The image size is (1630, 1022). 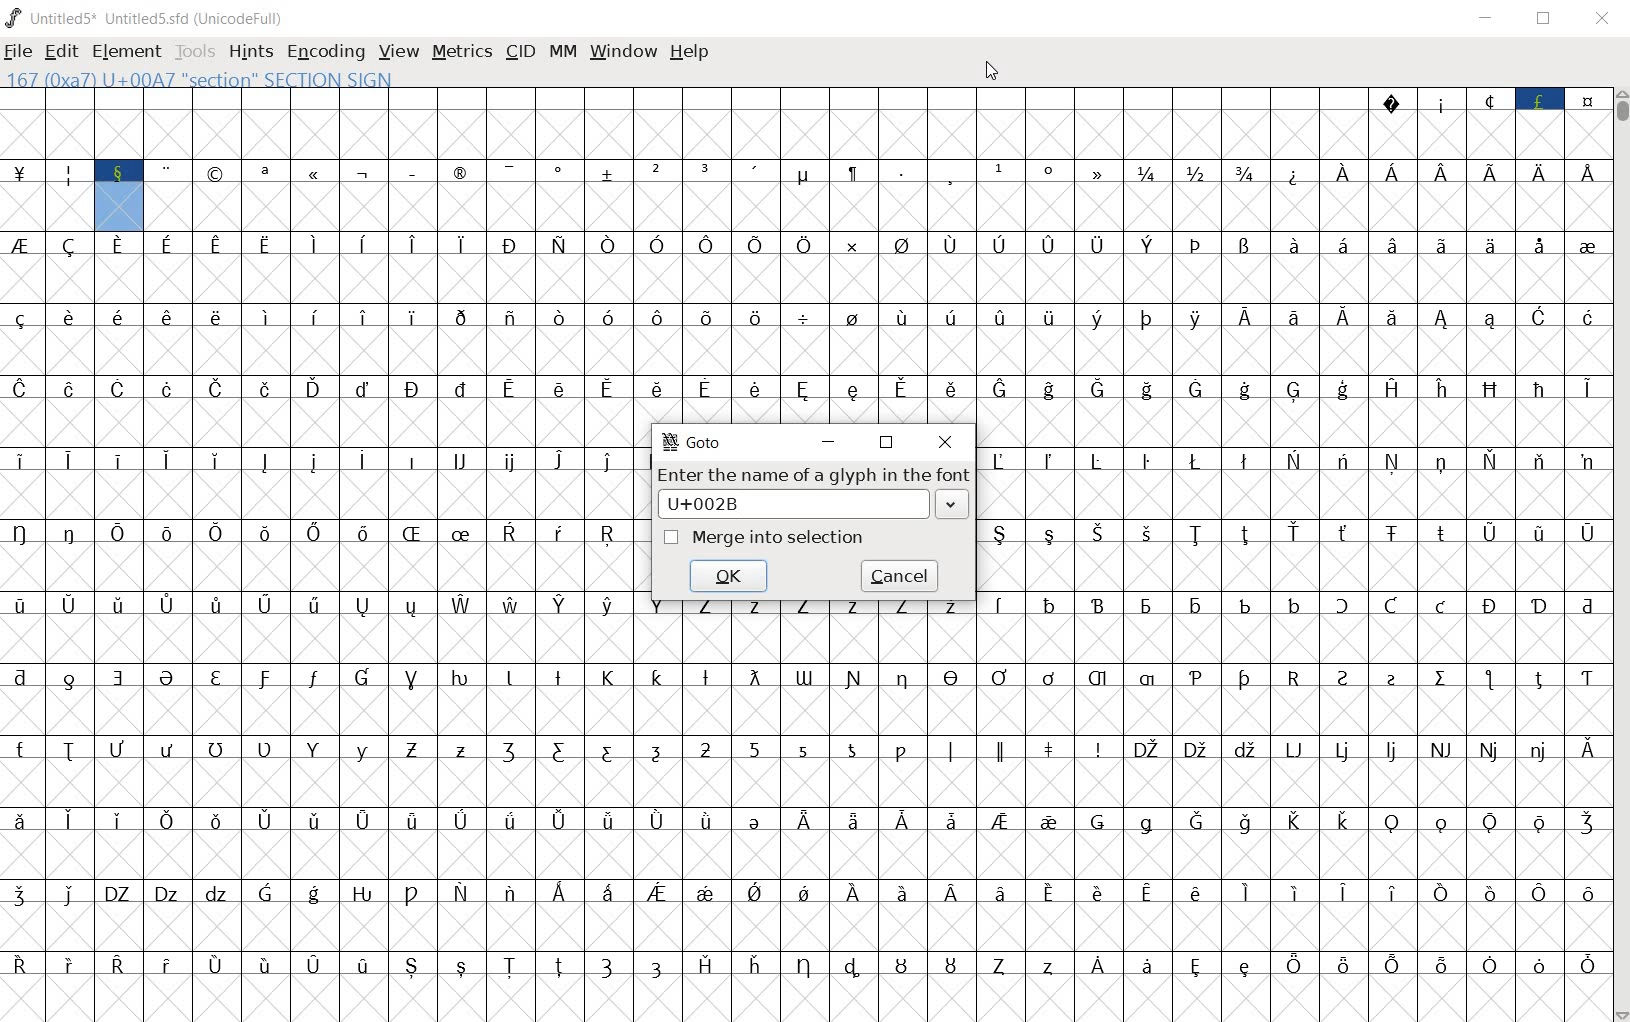 What do you see at coordinates (1601, 20) in the screenshot?
I see `close` at bounding box center [1601, 20].